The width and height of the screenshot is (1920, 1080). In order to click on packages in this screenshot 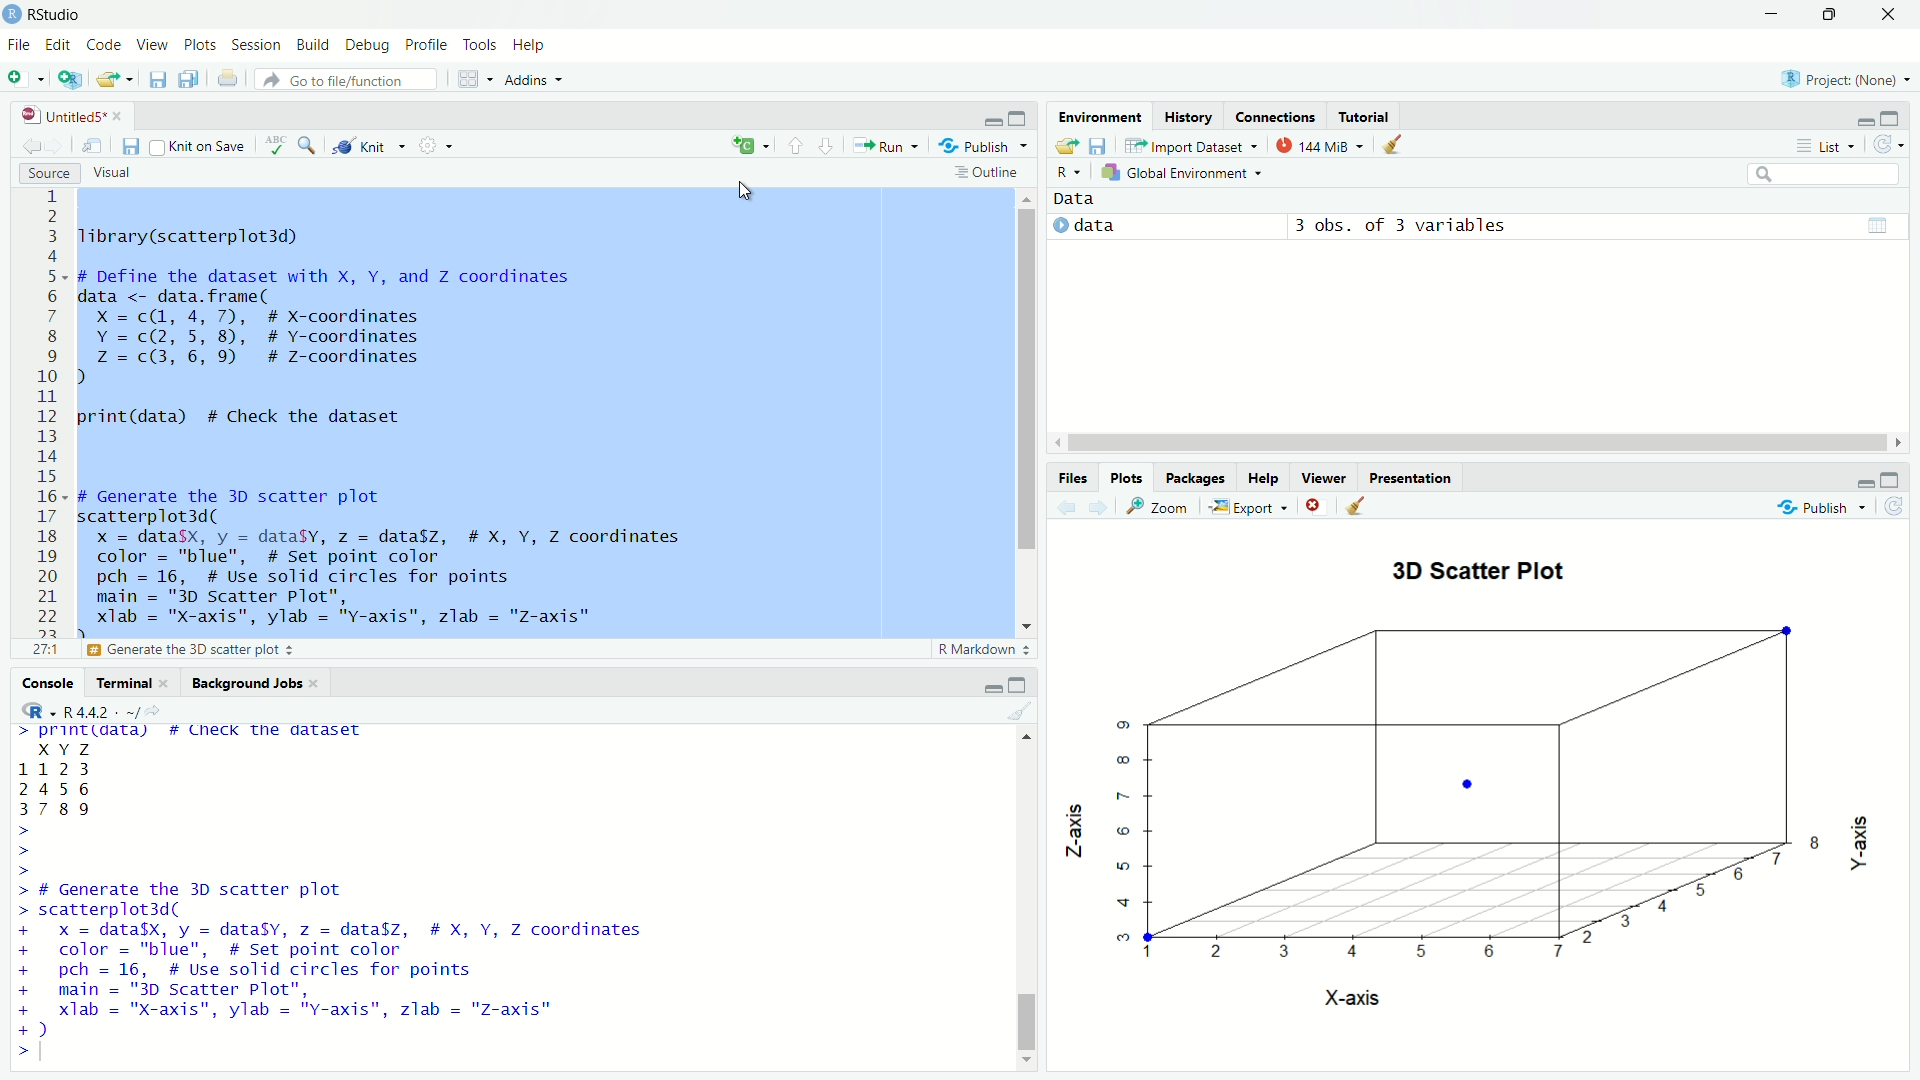, I will do `click(1194, 477)`.